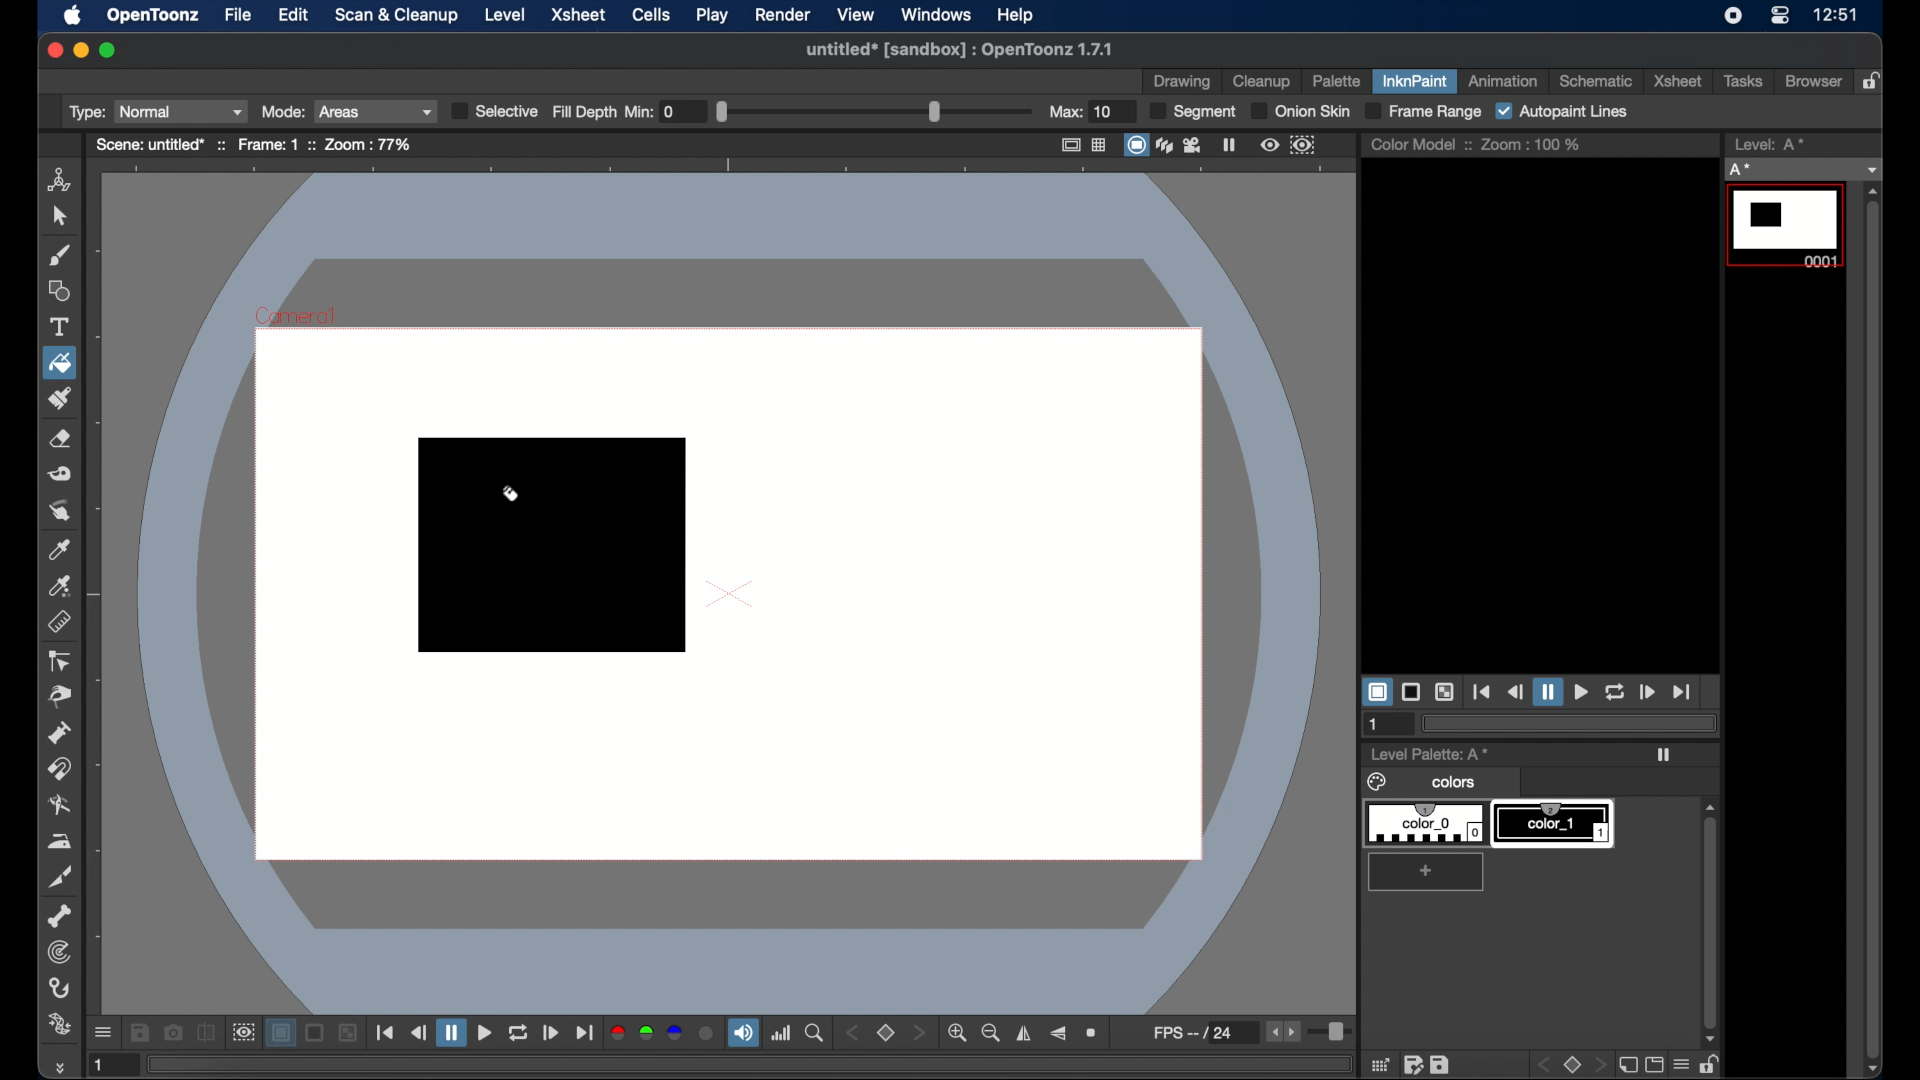 This screenshot has height=1080, width=1920. What do you see at coordinates (364, 144) in the screenshot?
I see `zoom : 77%` at bounding box center [364, 144].